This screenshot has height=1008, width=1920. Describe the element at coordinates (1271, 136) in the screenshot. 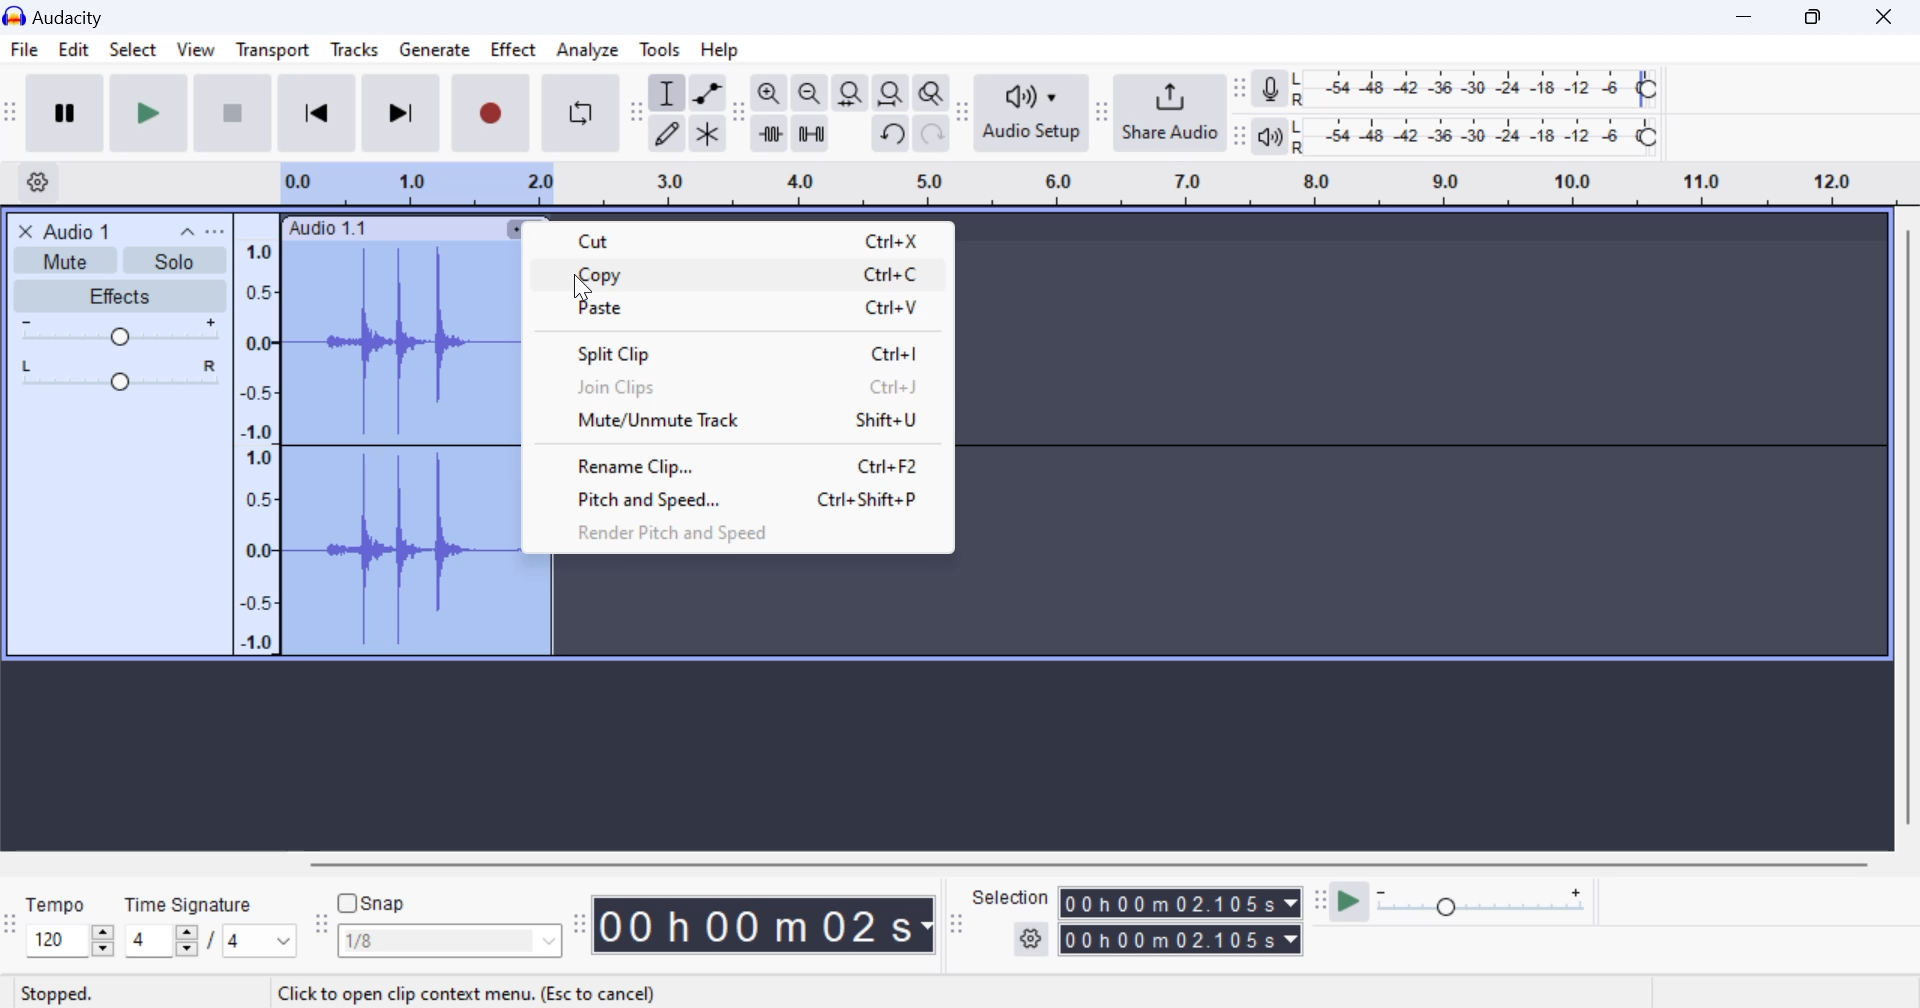

I see `playback meter` at that location.